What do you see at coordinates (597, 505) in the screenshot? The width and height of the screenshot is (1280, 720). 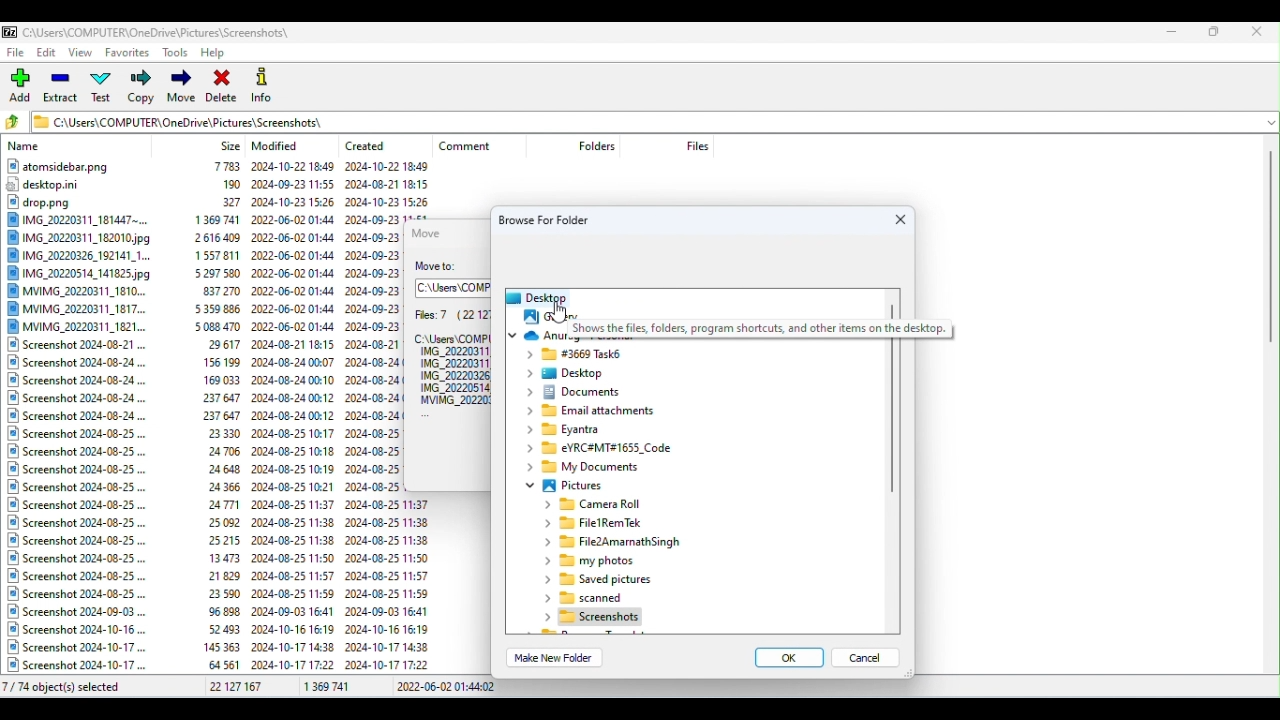 I see `Folders` at bounding box center [597, 505].